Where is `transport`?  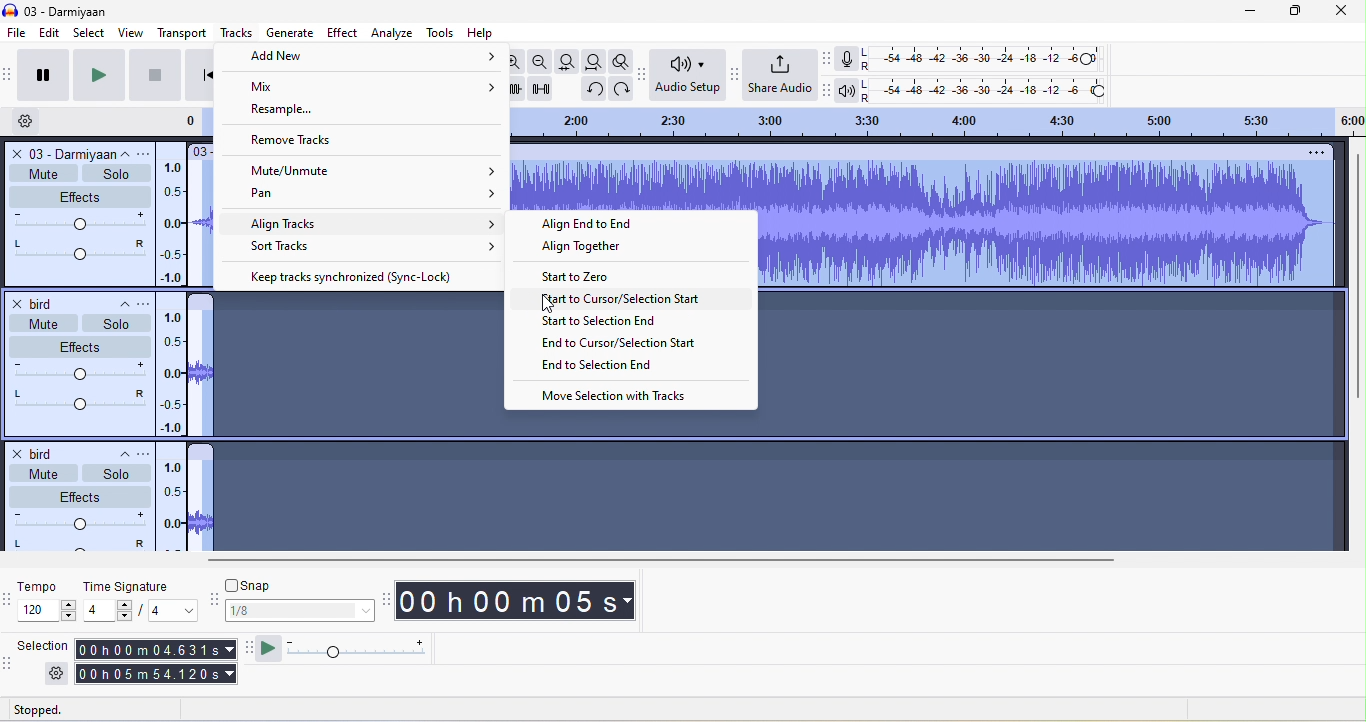
transport is located at coordinates (176, 34).